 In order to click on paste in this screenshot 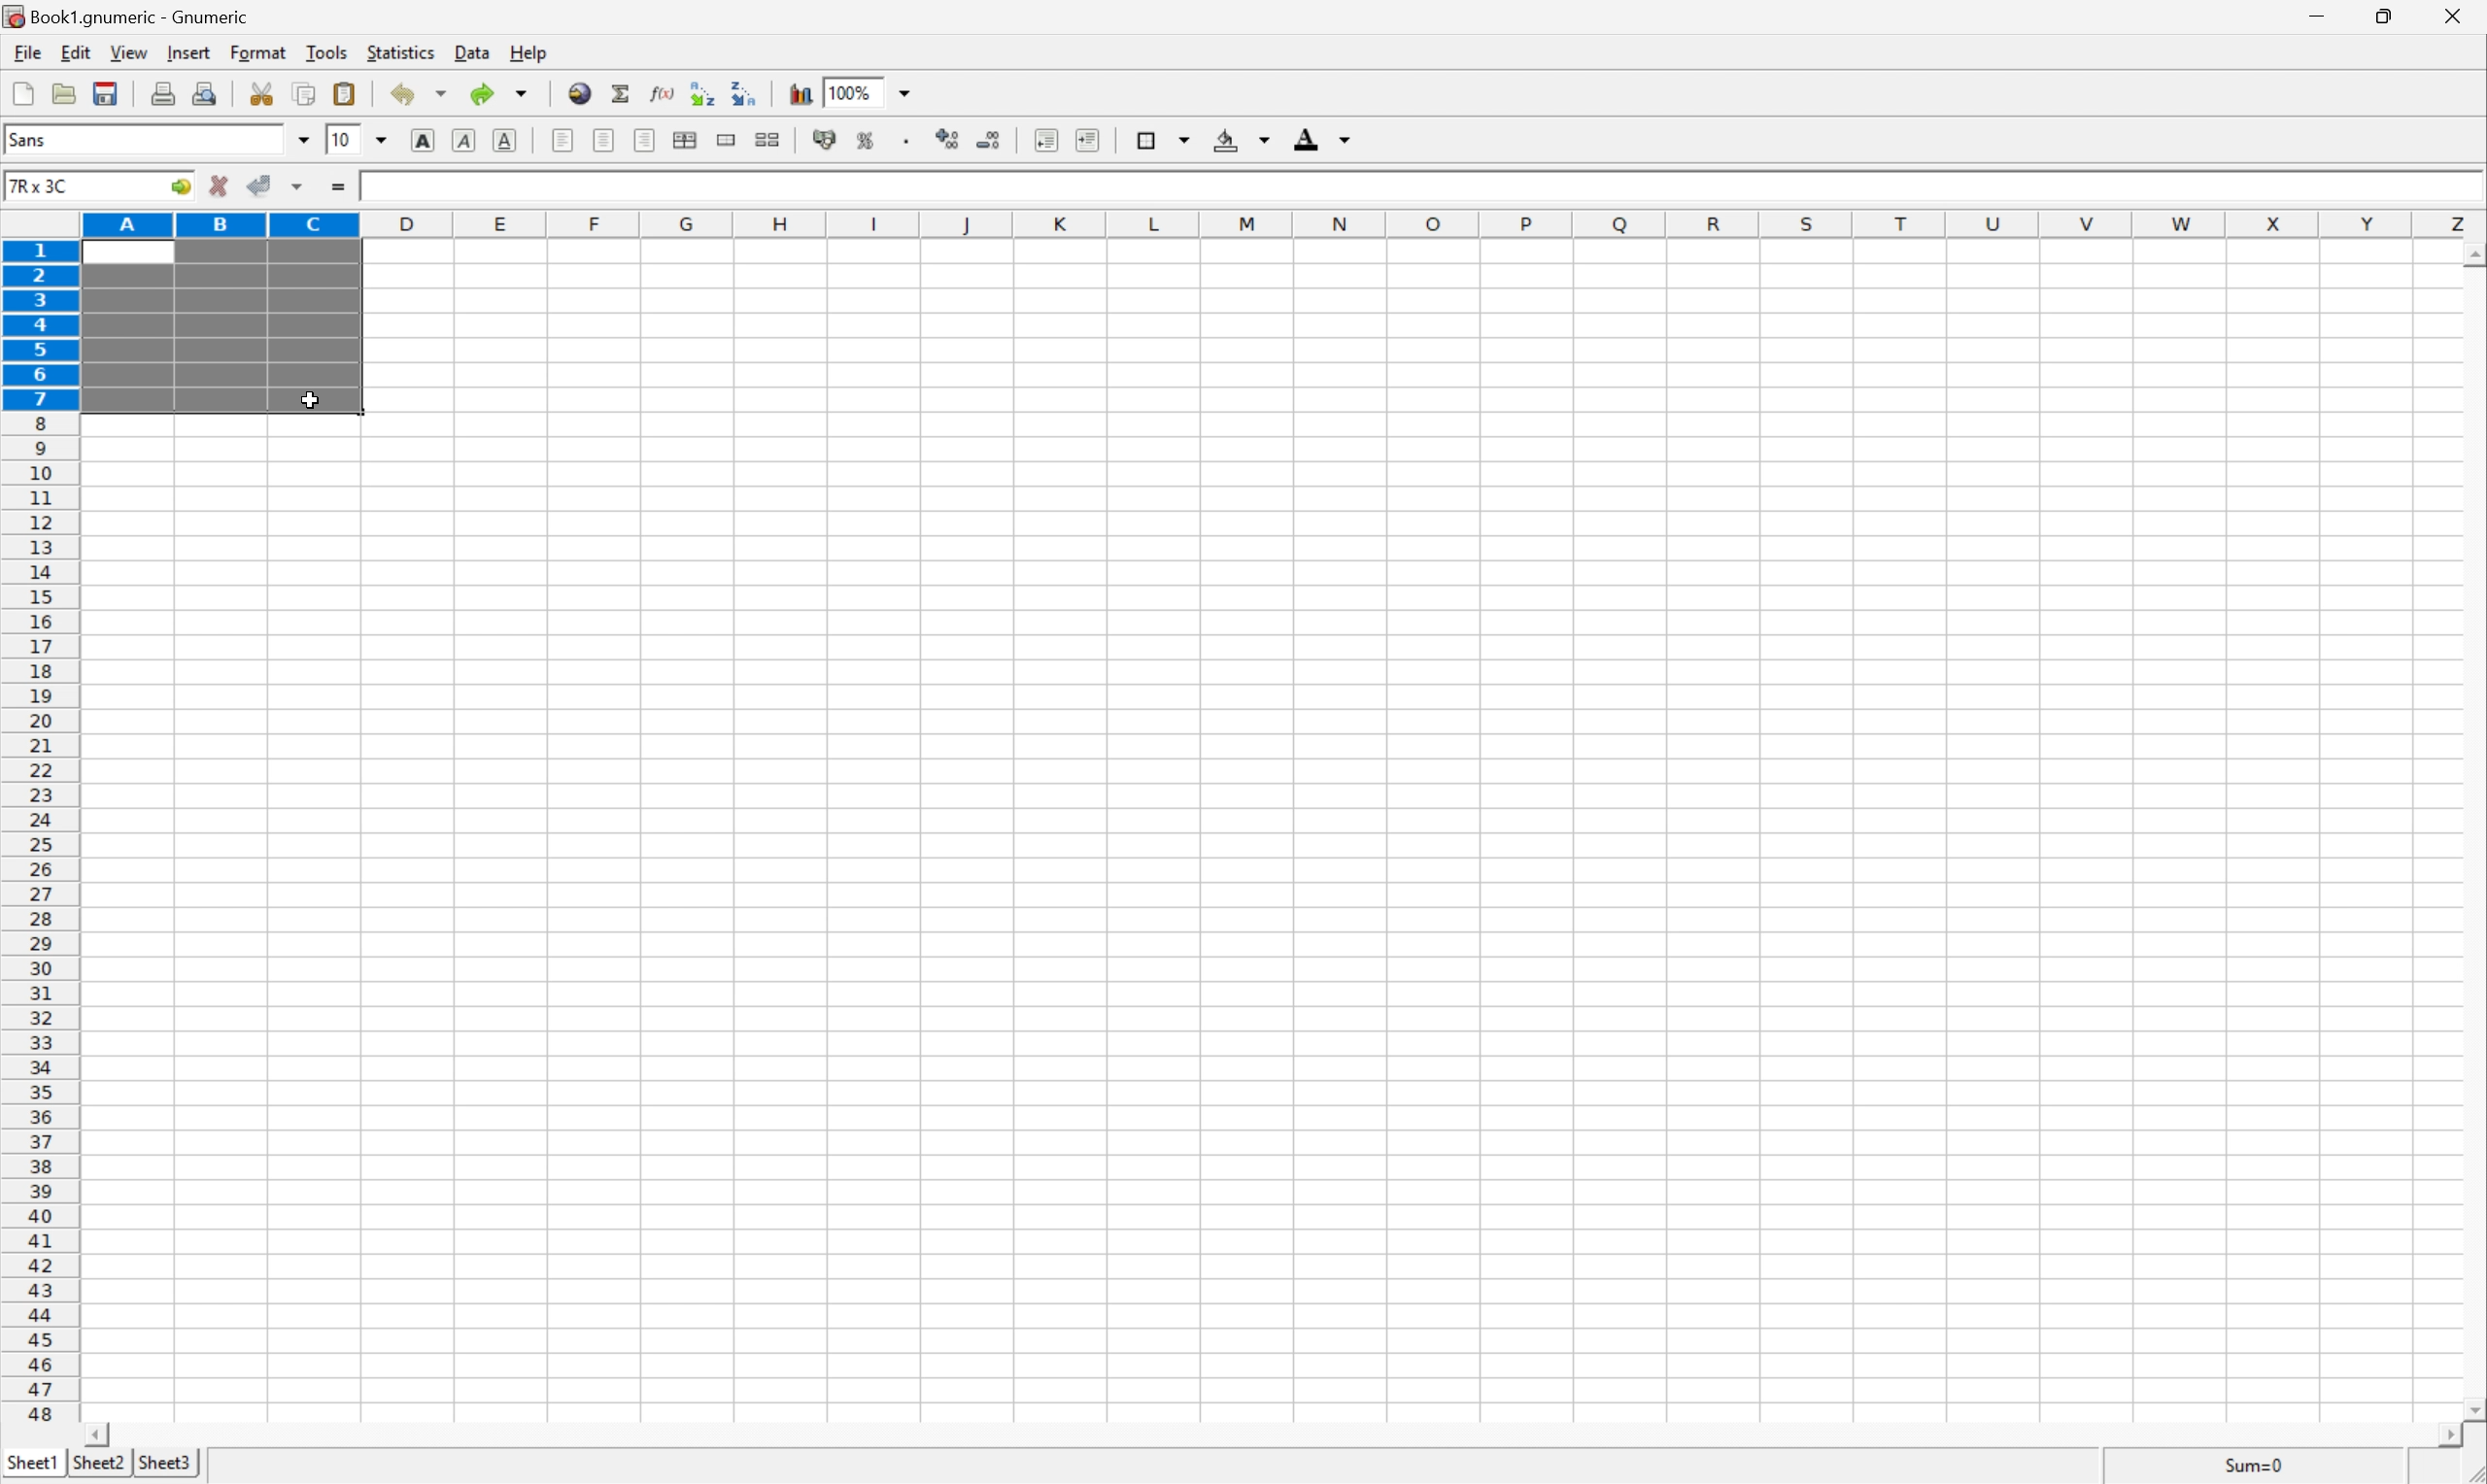, I will do `click(344, 91)`.